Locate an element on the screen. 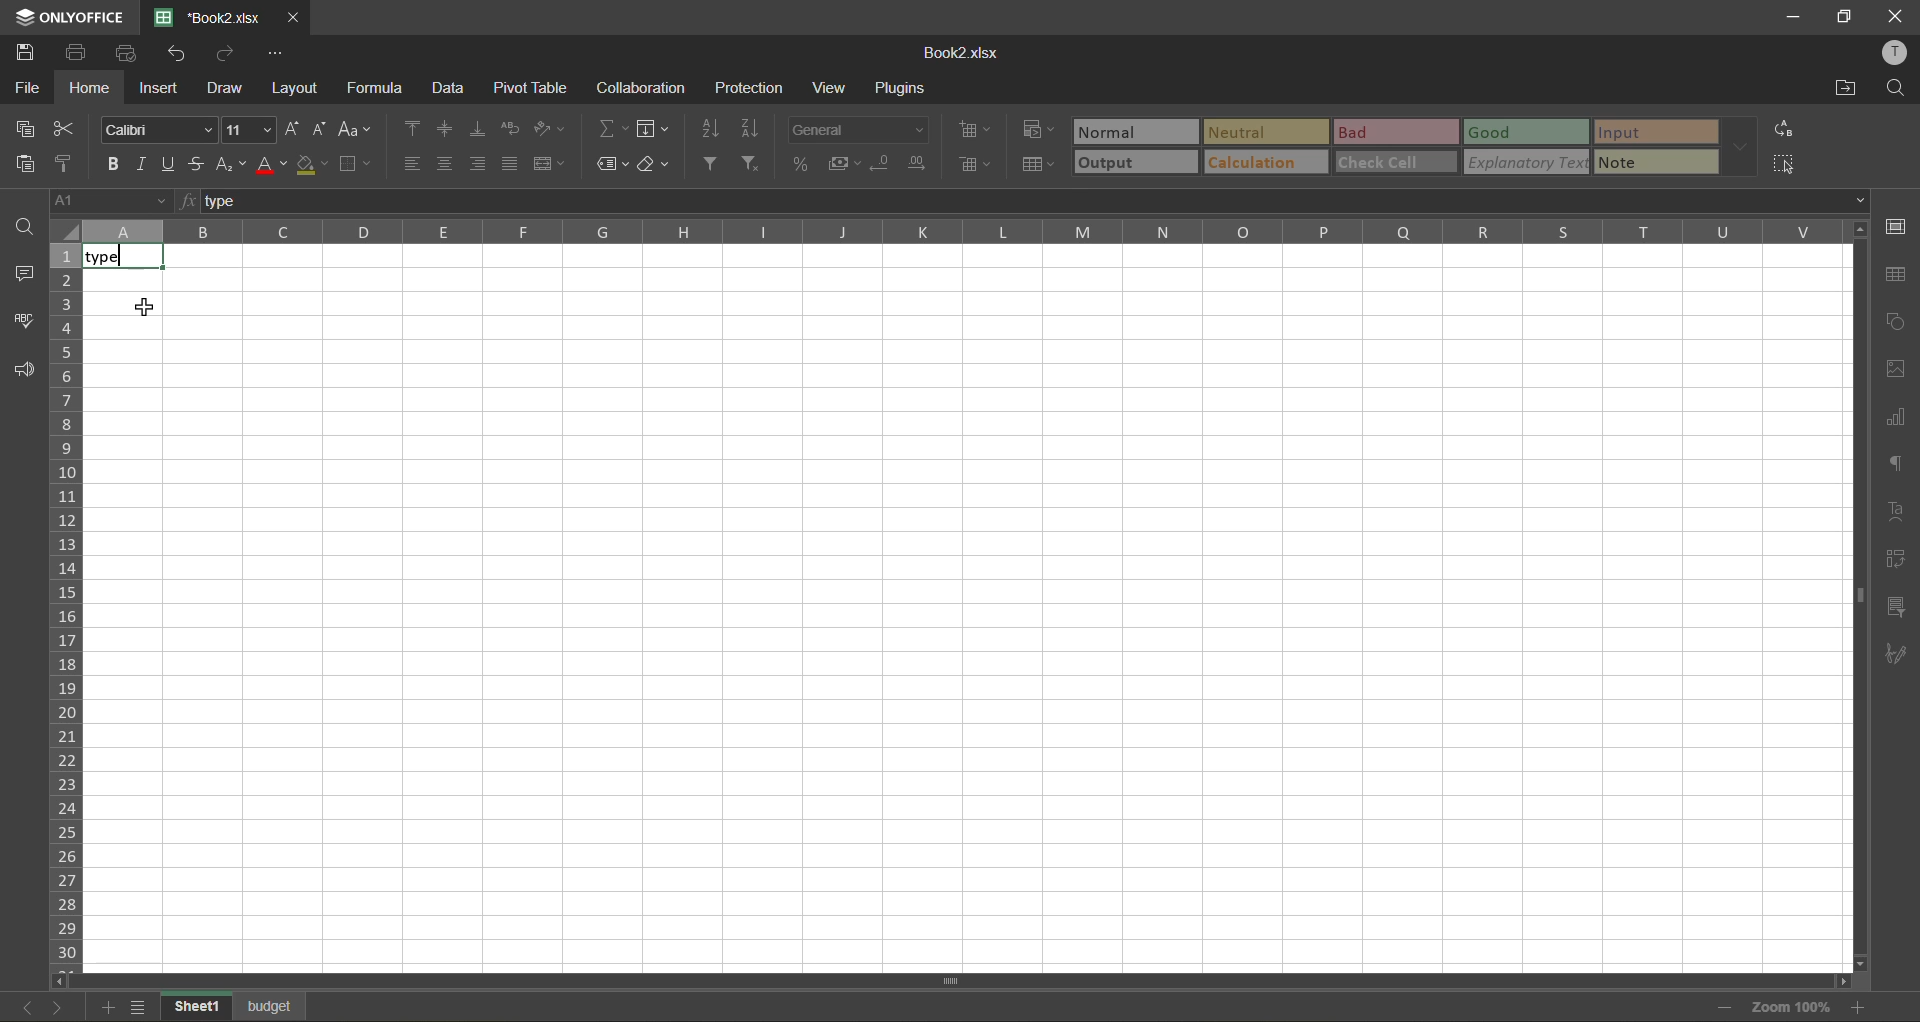 The width and height of the screenshot is (1920, 1022). undo is located at coordinates (182, 53).